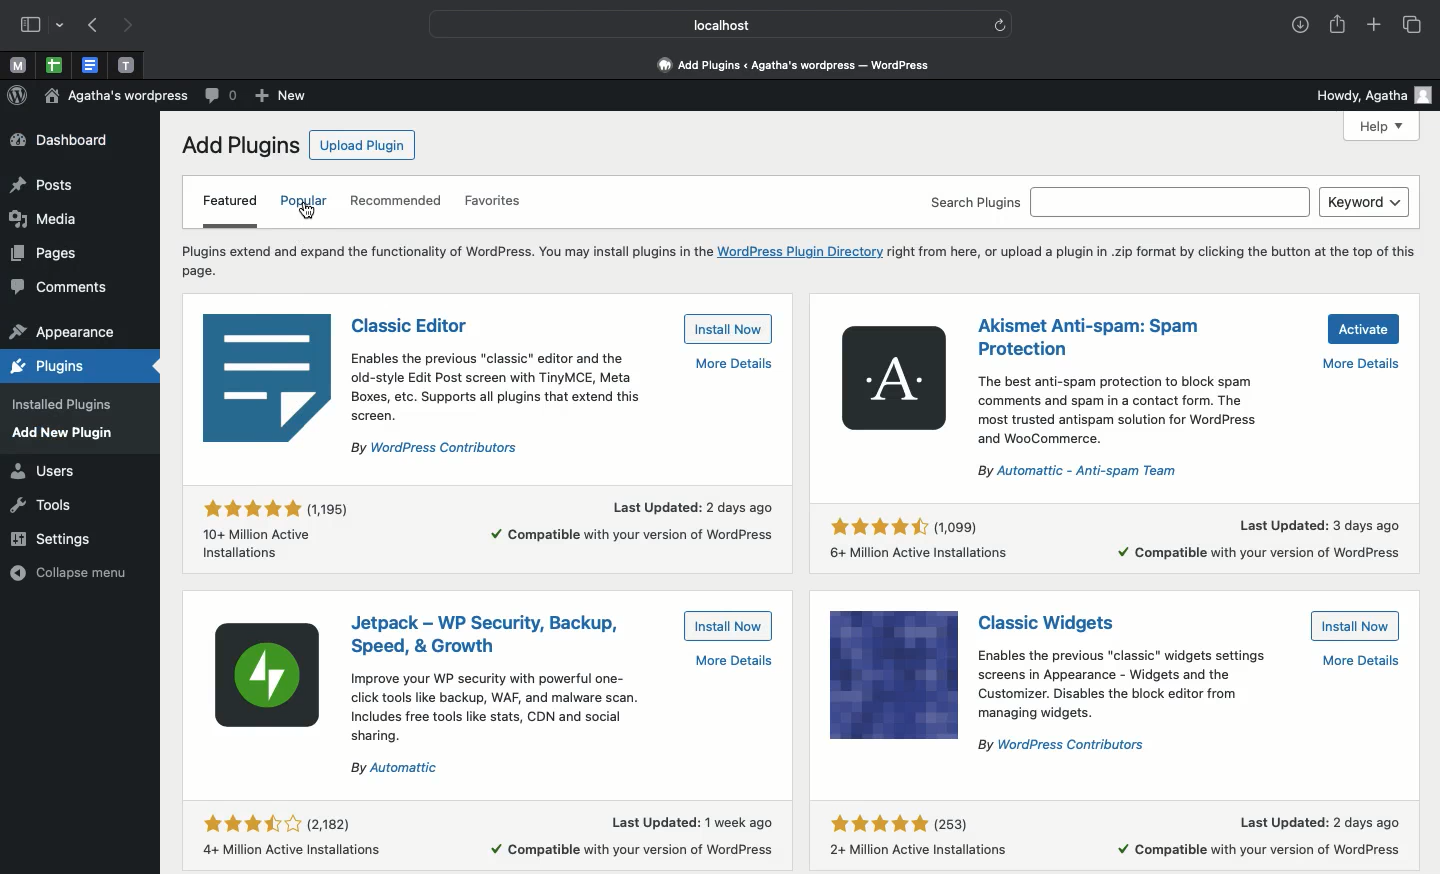 The width and height of the screenshot is (1440, 874). What do you see at coordinates (45, 219) in the screenshot?
I see `media` at bounding box center [45, 219].